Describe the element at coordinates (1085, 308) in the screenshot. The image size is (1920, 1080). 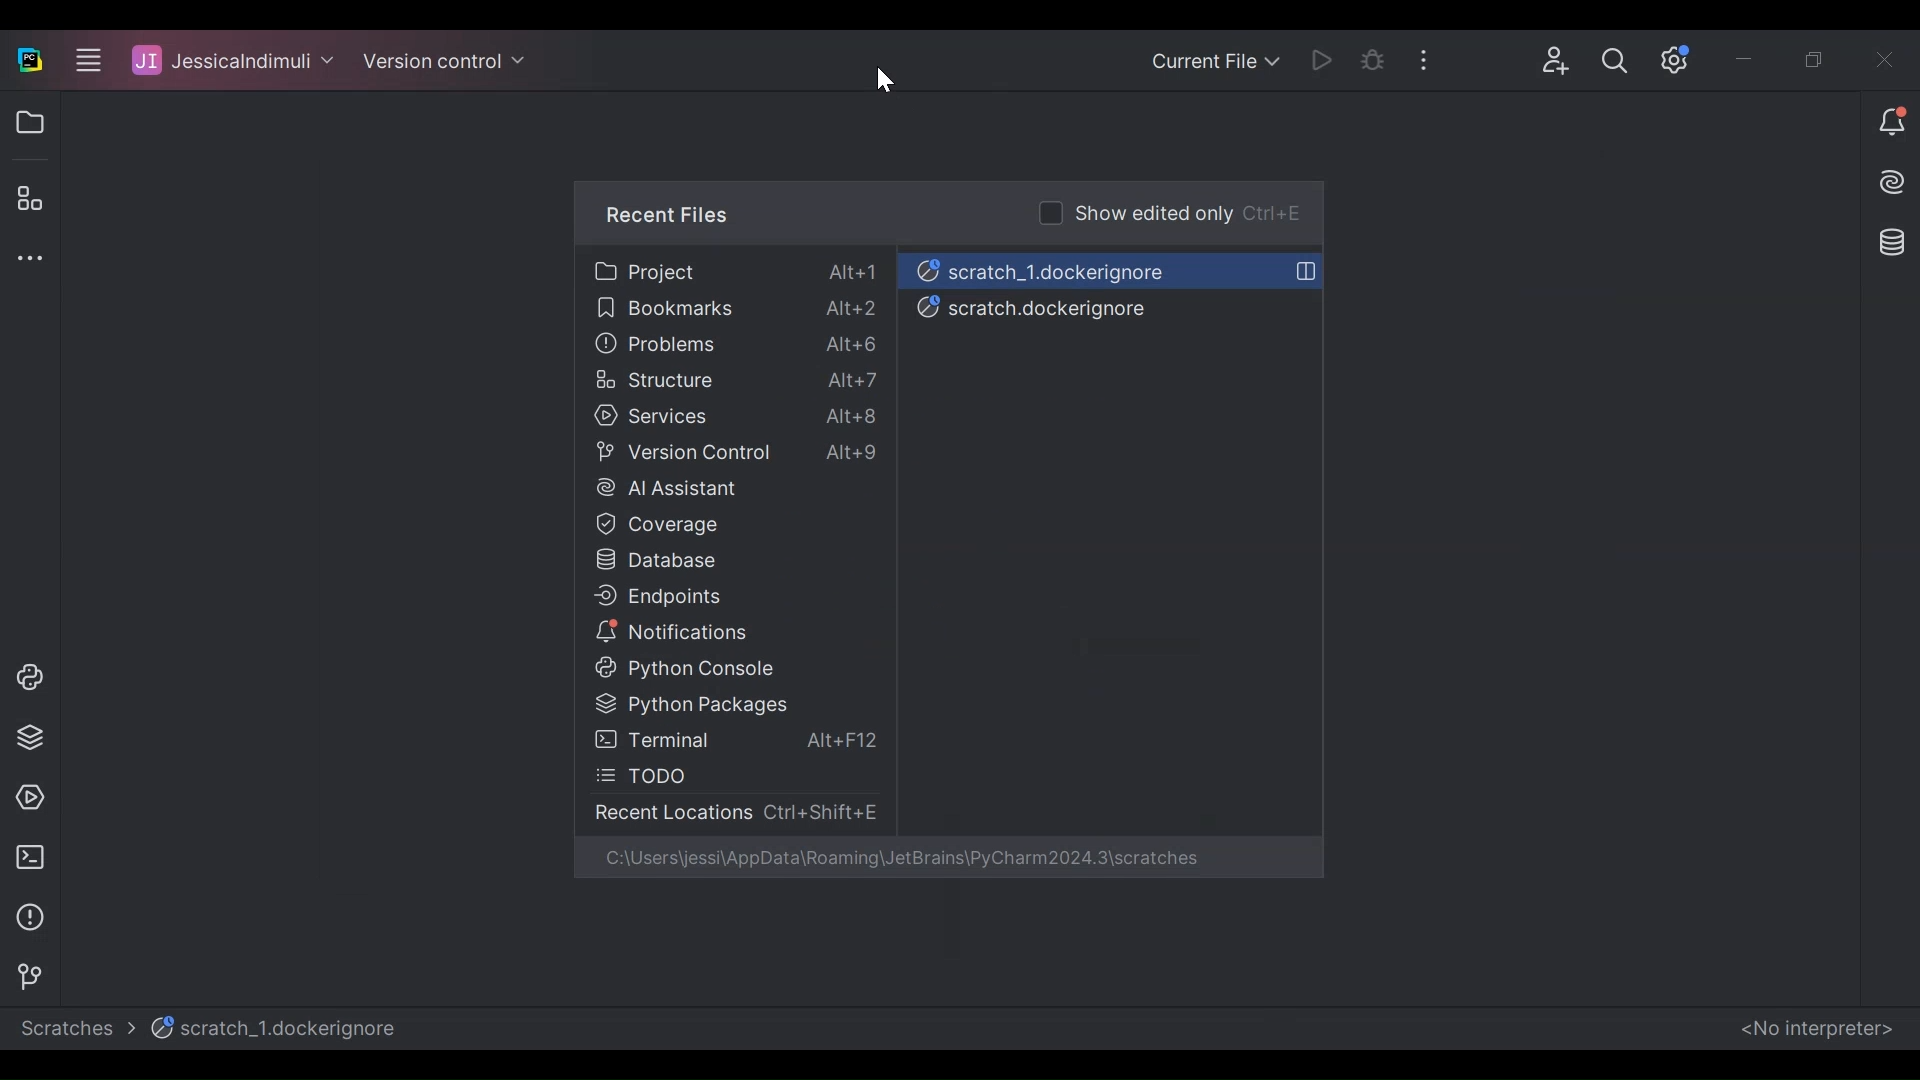
I see `Scratch File` at that location.